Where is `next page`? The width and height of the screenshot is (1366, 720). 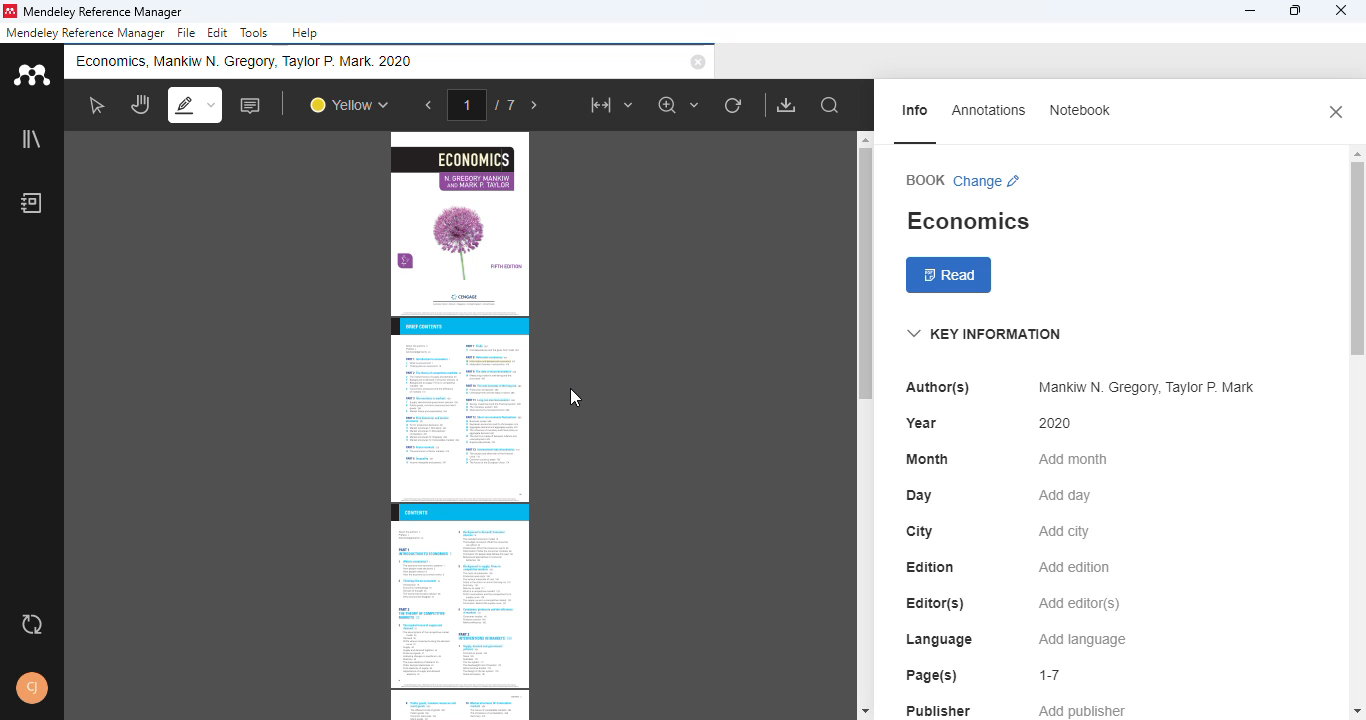 next page is located at coordinates (535, 106).